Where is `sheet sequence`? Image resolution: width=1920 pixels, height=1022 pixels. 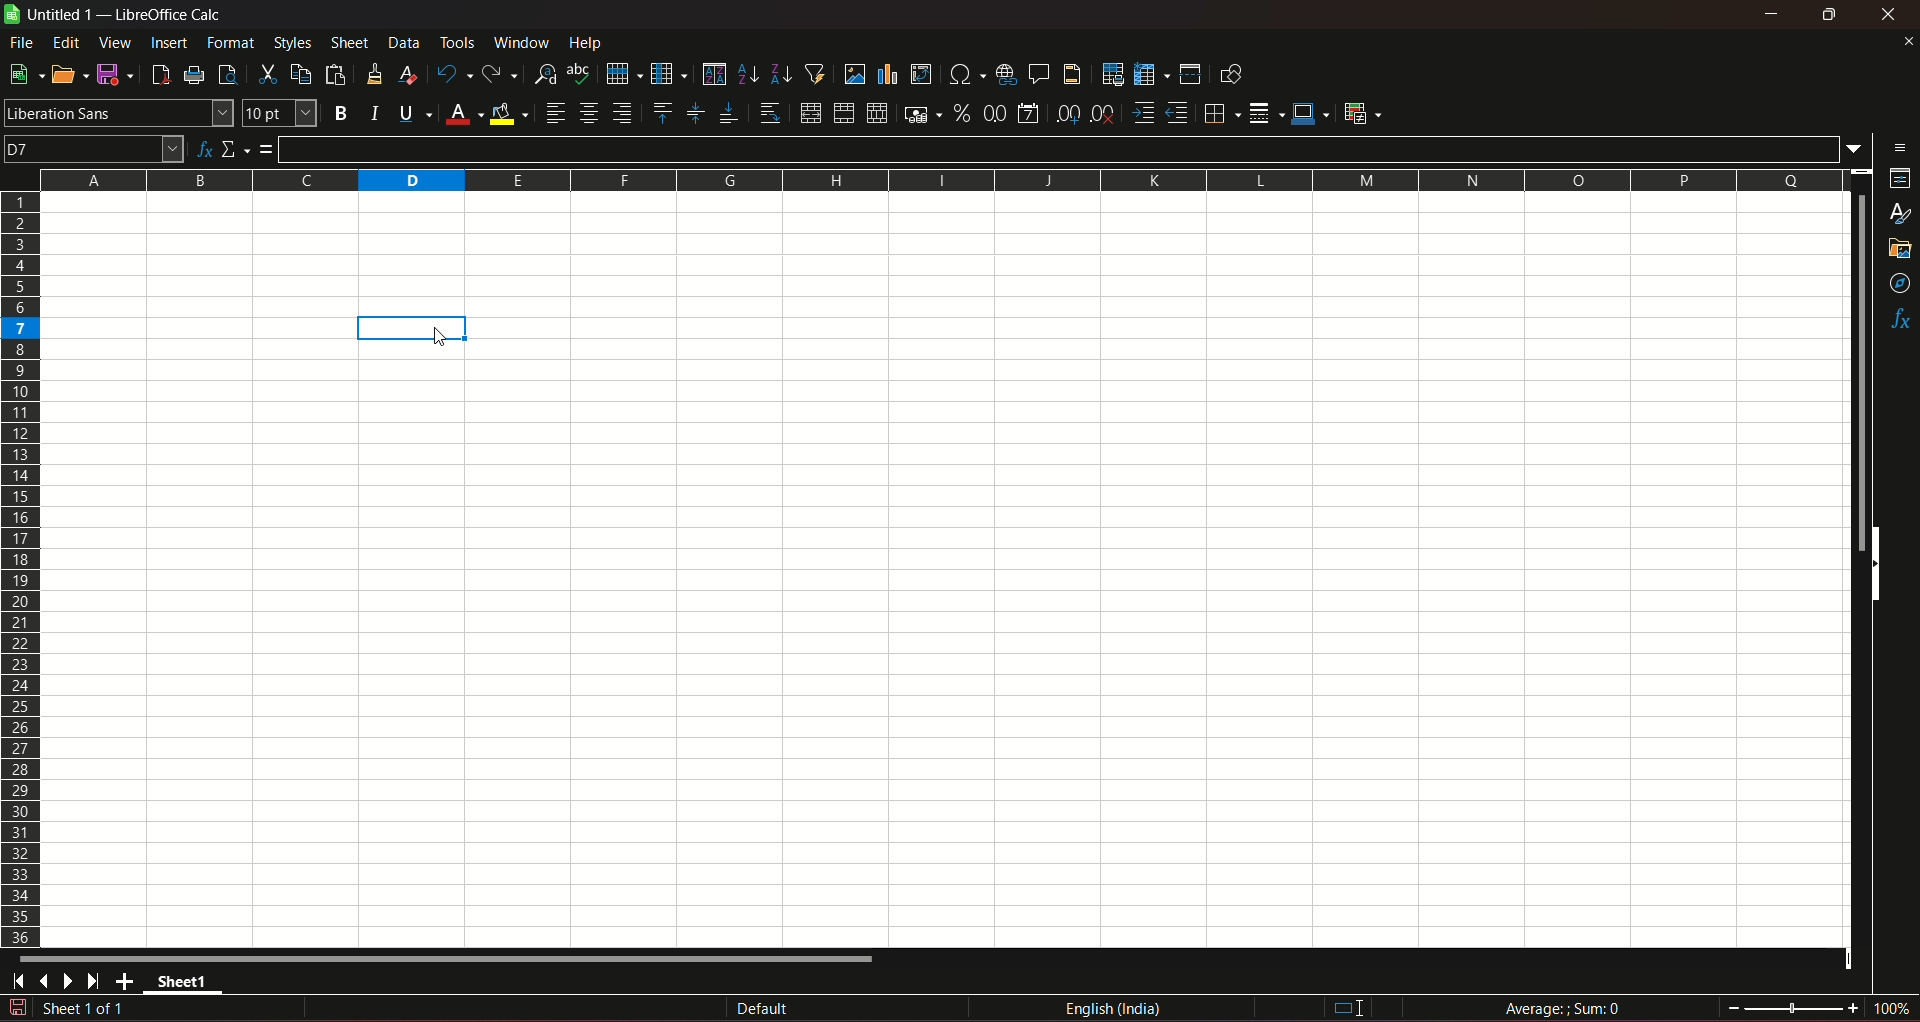
sheet sequence is located at coordinates (85, 1011).